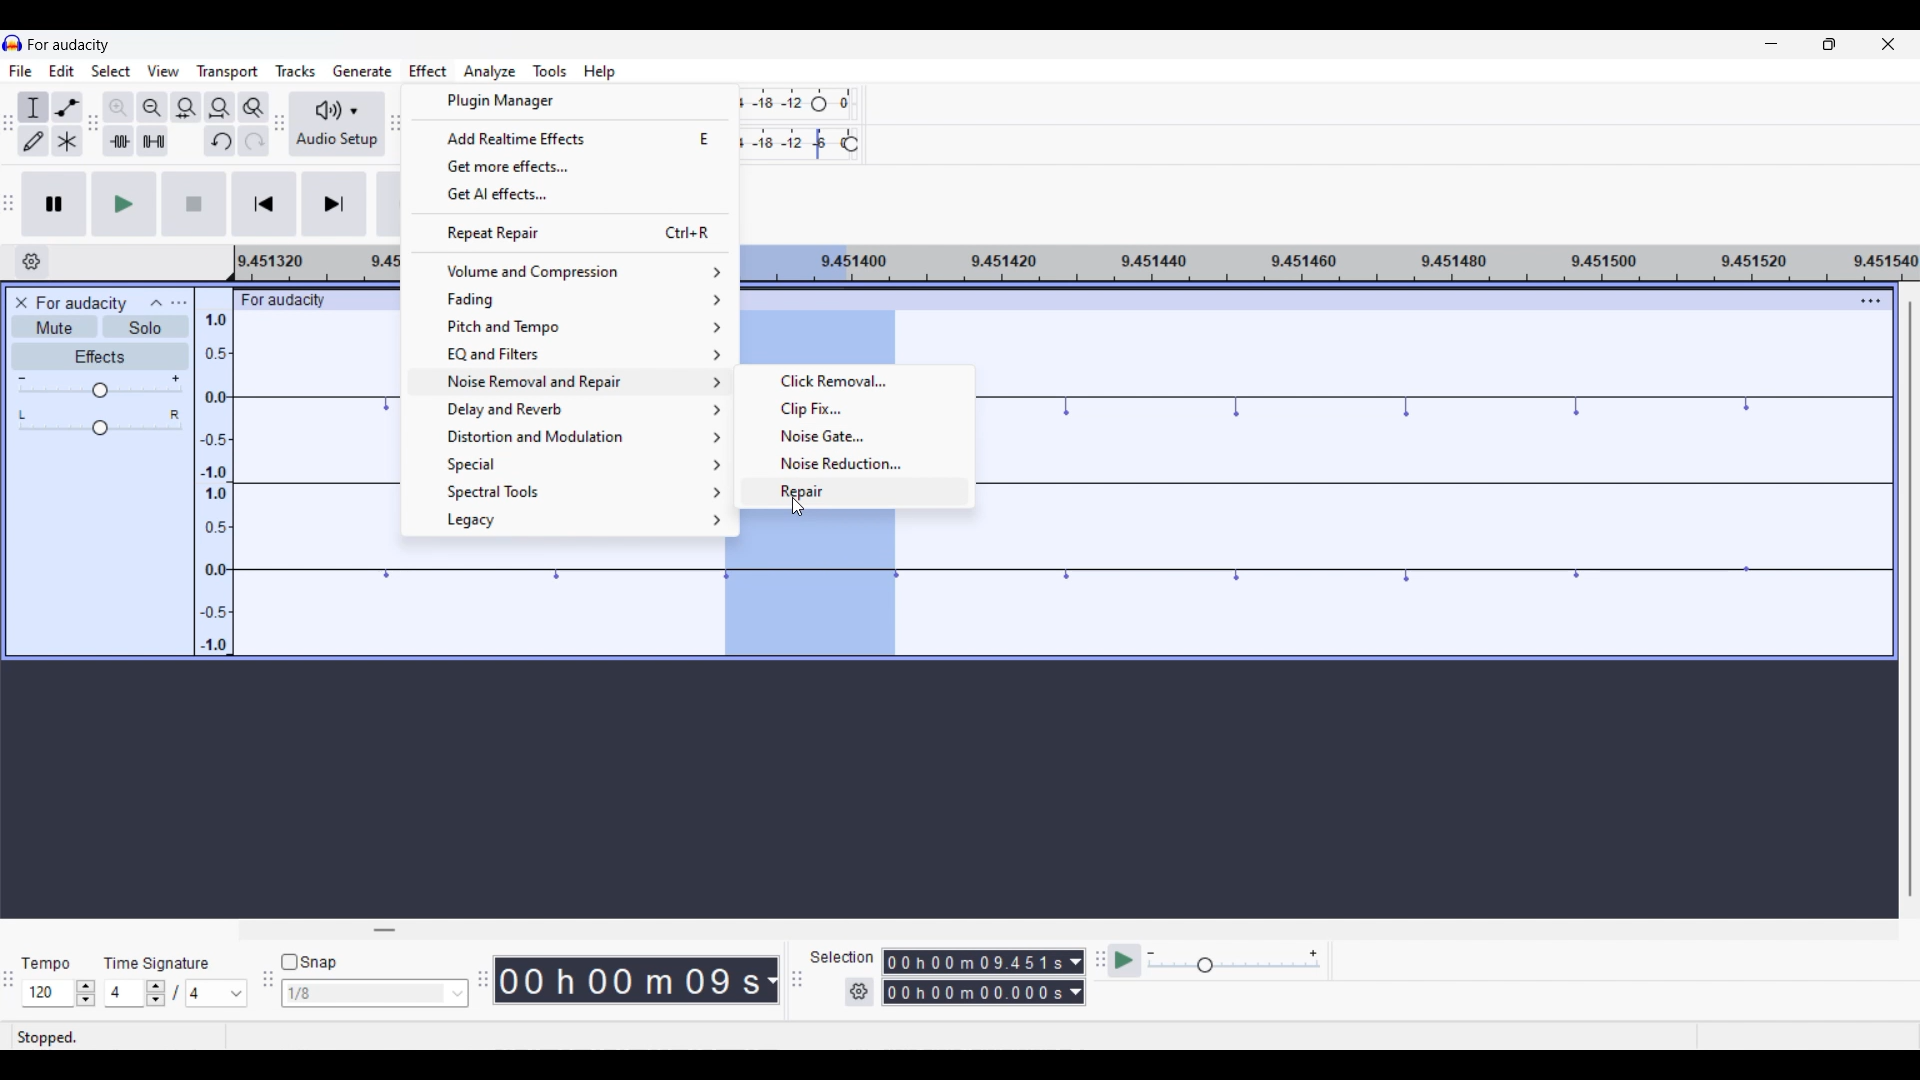  What do you see at coordinates (266, 987) in the screenshot?
I see `Snapping tool bar` at bounding box center [266, 987].